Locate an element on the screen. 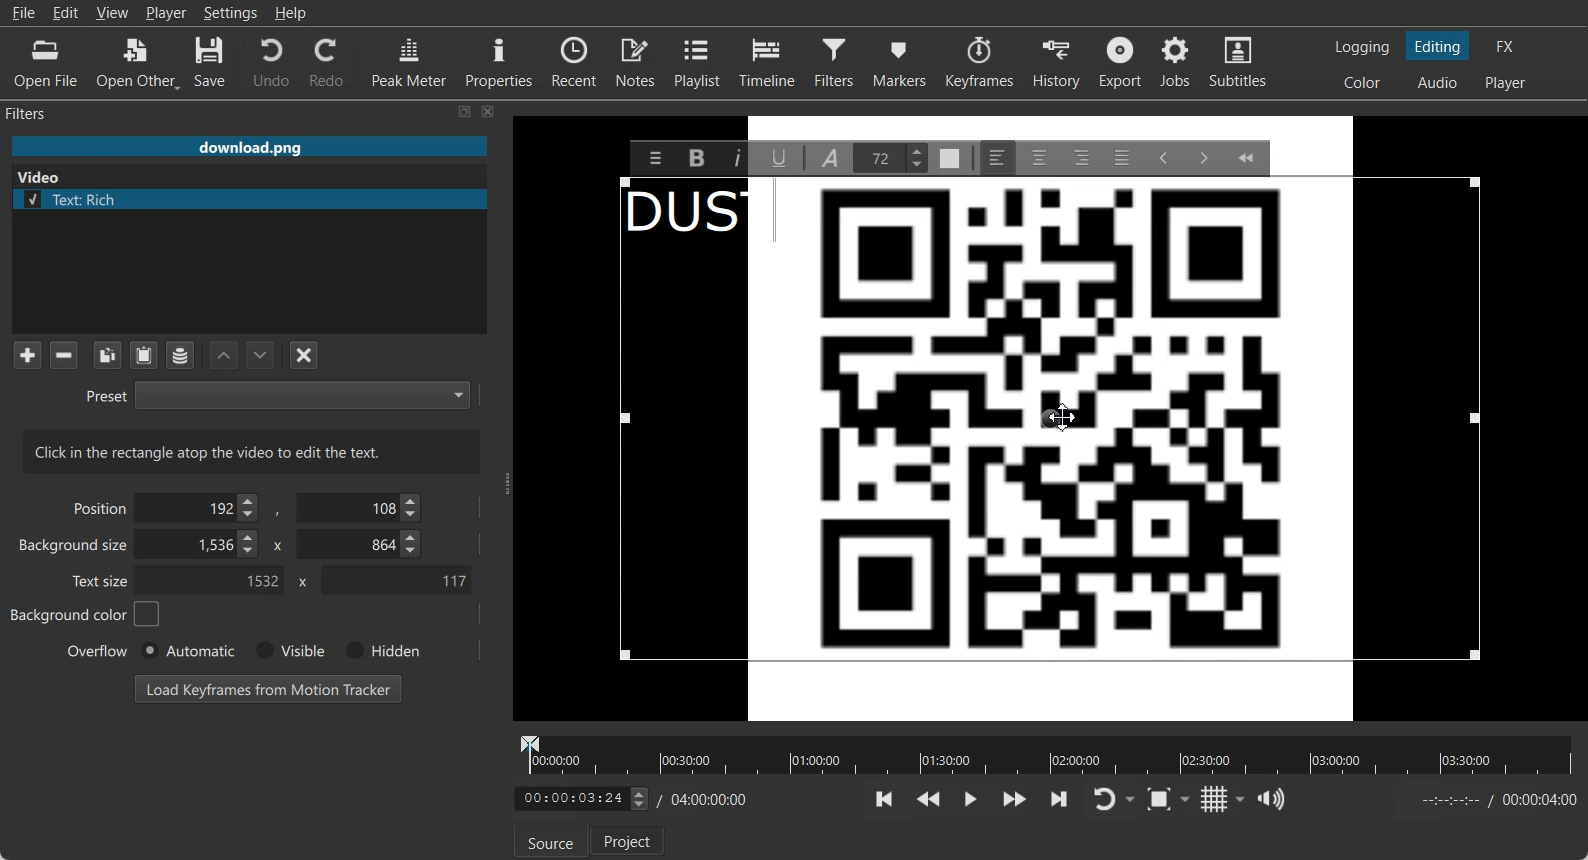 The height and width of the screenshot is (860, 1588). Skip to the next point is located at coordinates (1058, 798).